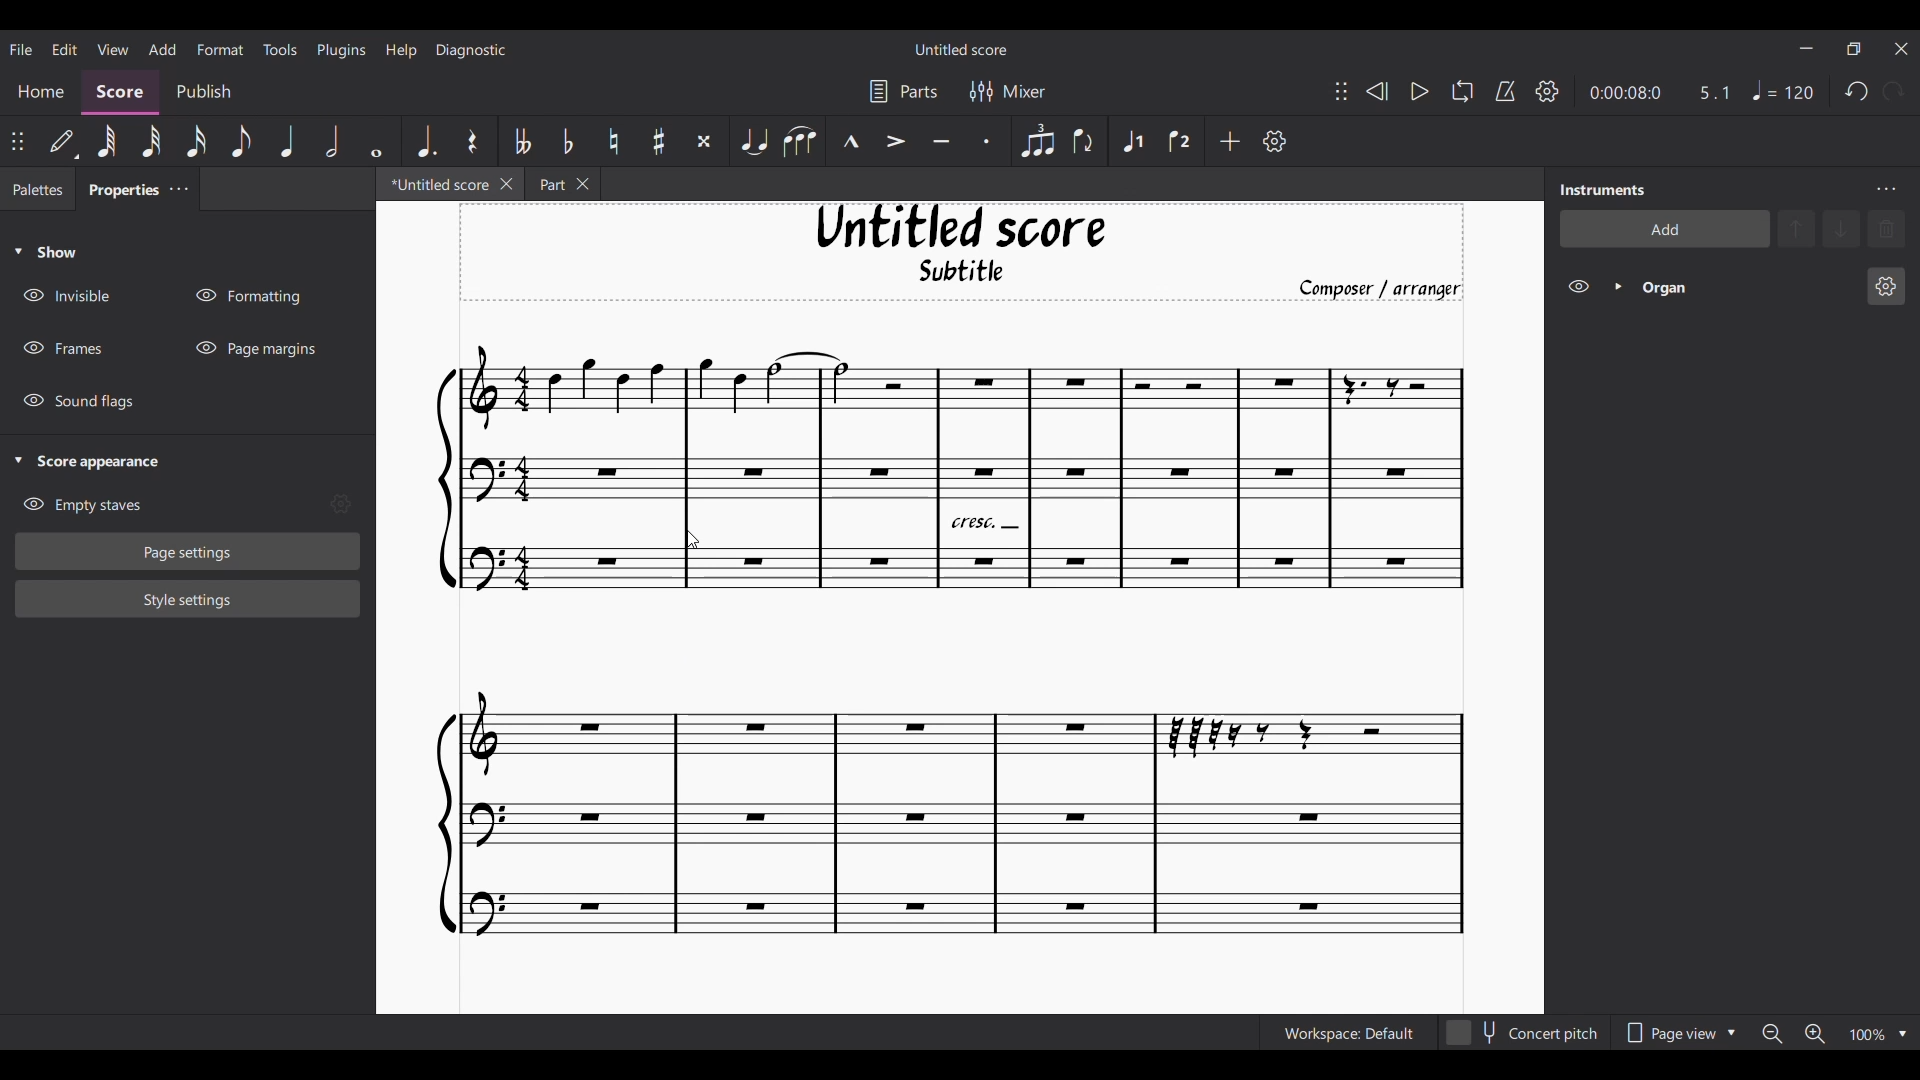 Image resolution: width=1920 pixels, height=1080 pixels. Describe the element at coordinates (64, 48) in the screenshot. I see `Edit menu` at that location.